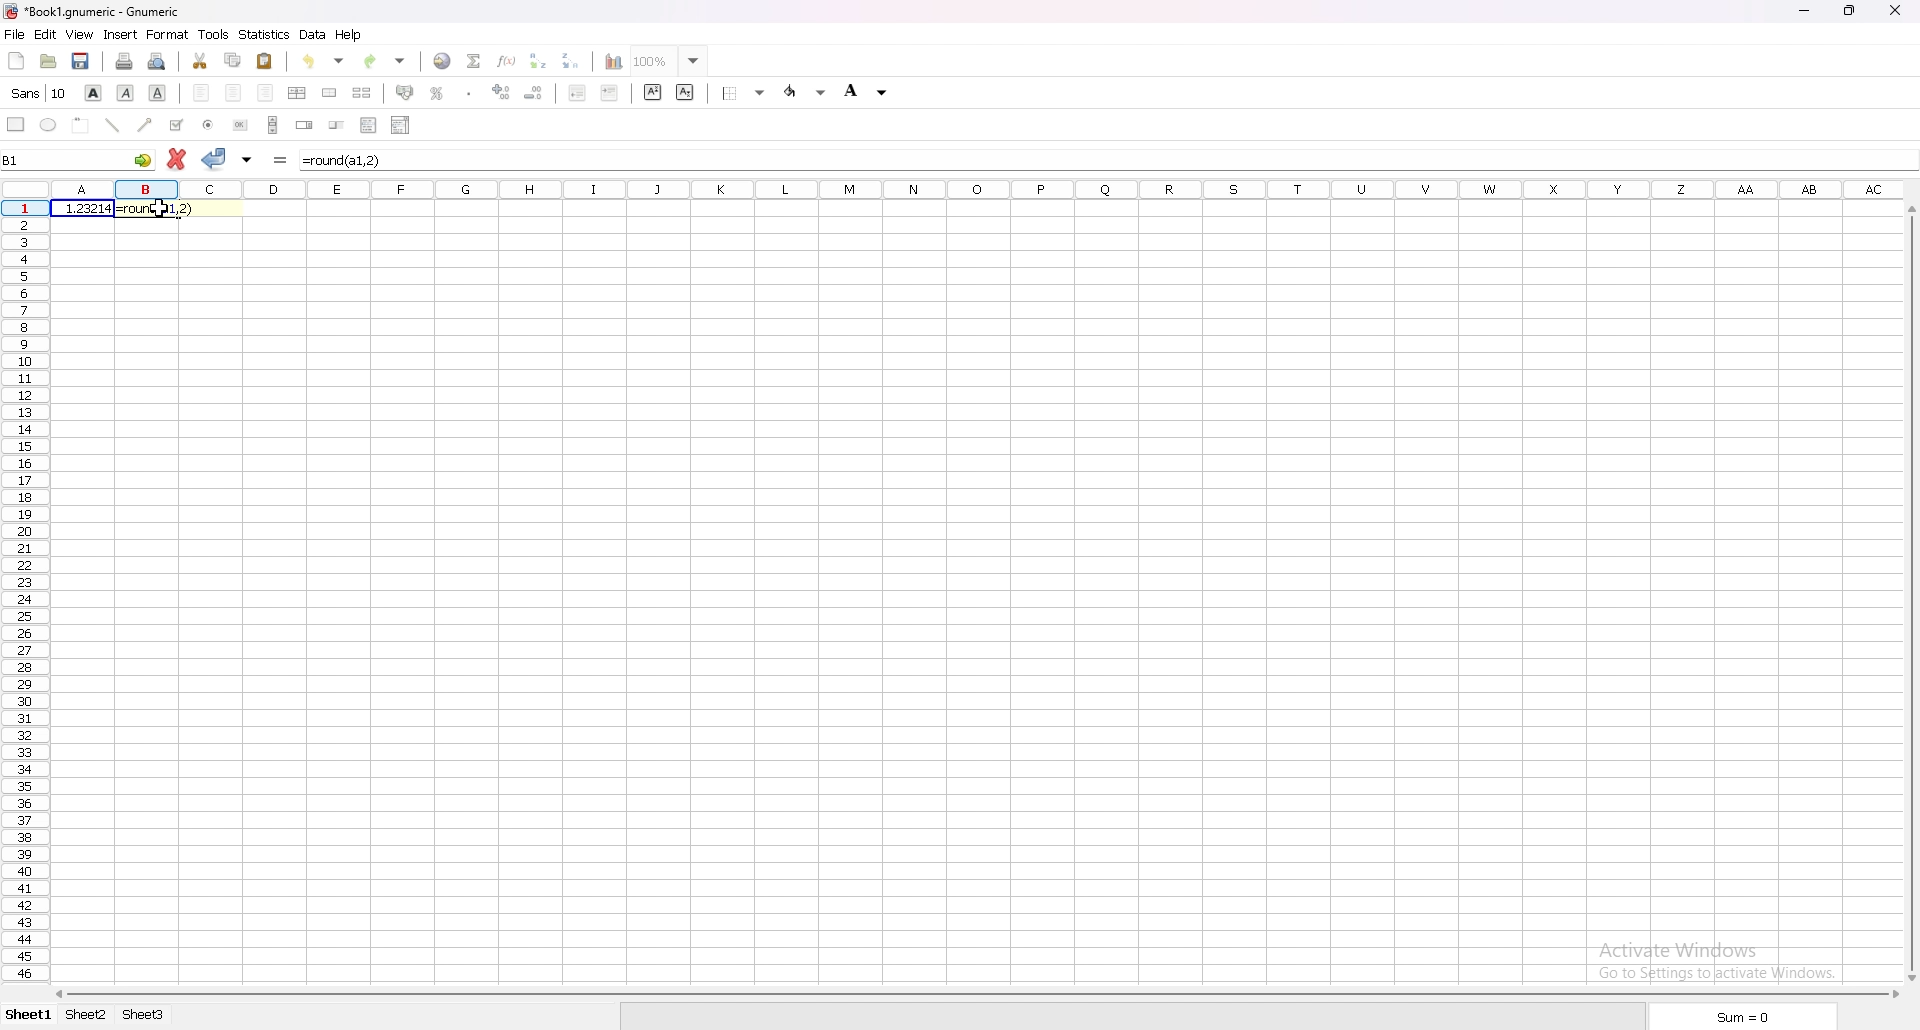  Describe the element at coordinates (125, 61) in the screenshot. I see `print` at that location.